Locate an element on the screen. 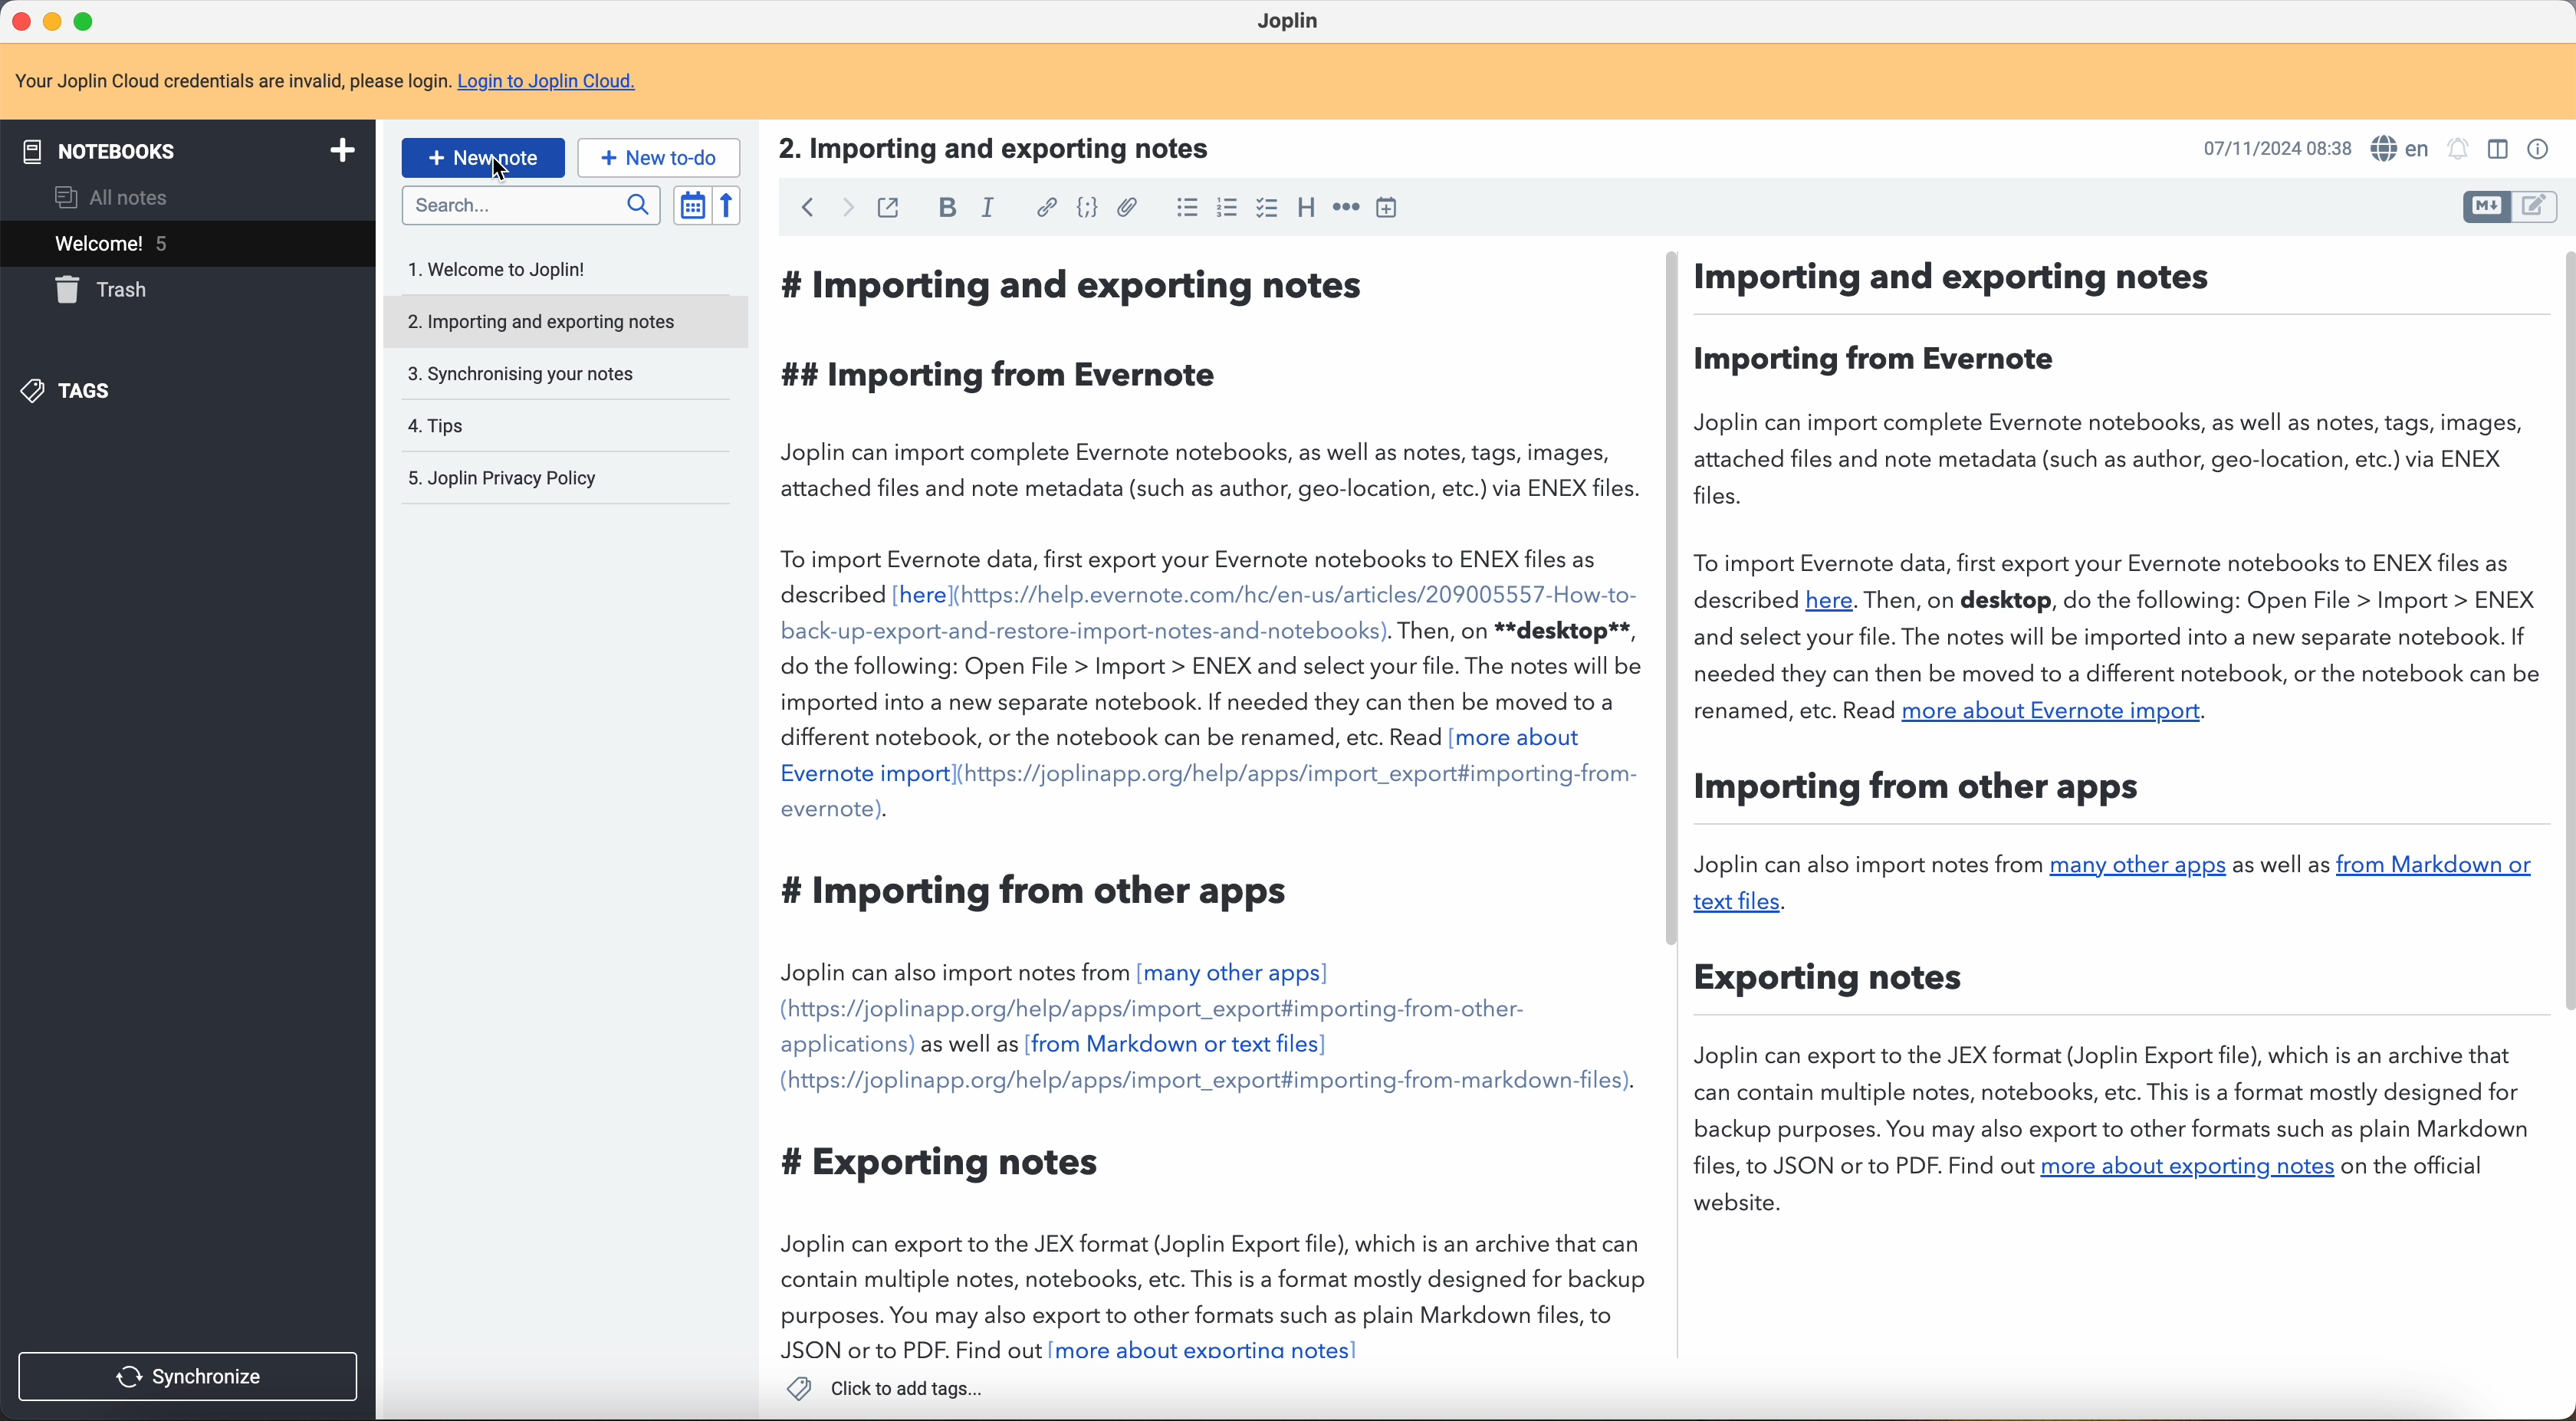 The height and width of the screenshot is (1421, 2576). italic is located at coordinates (993, 210).